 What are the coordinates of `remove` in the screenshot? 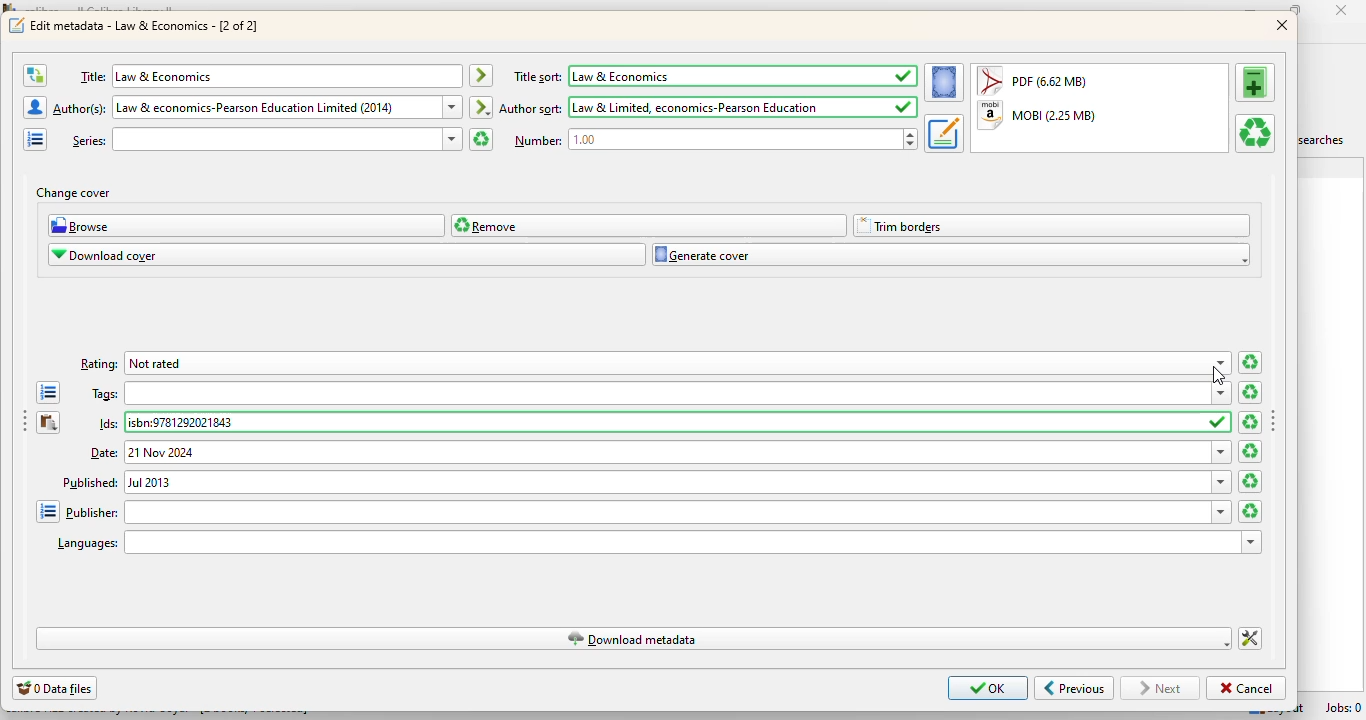 It's located at (649, 225).